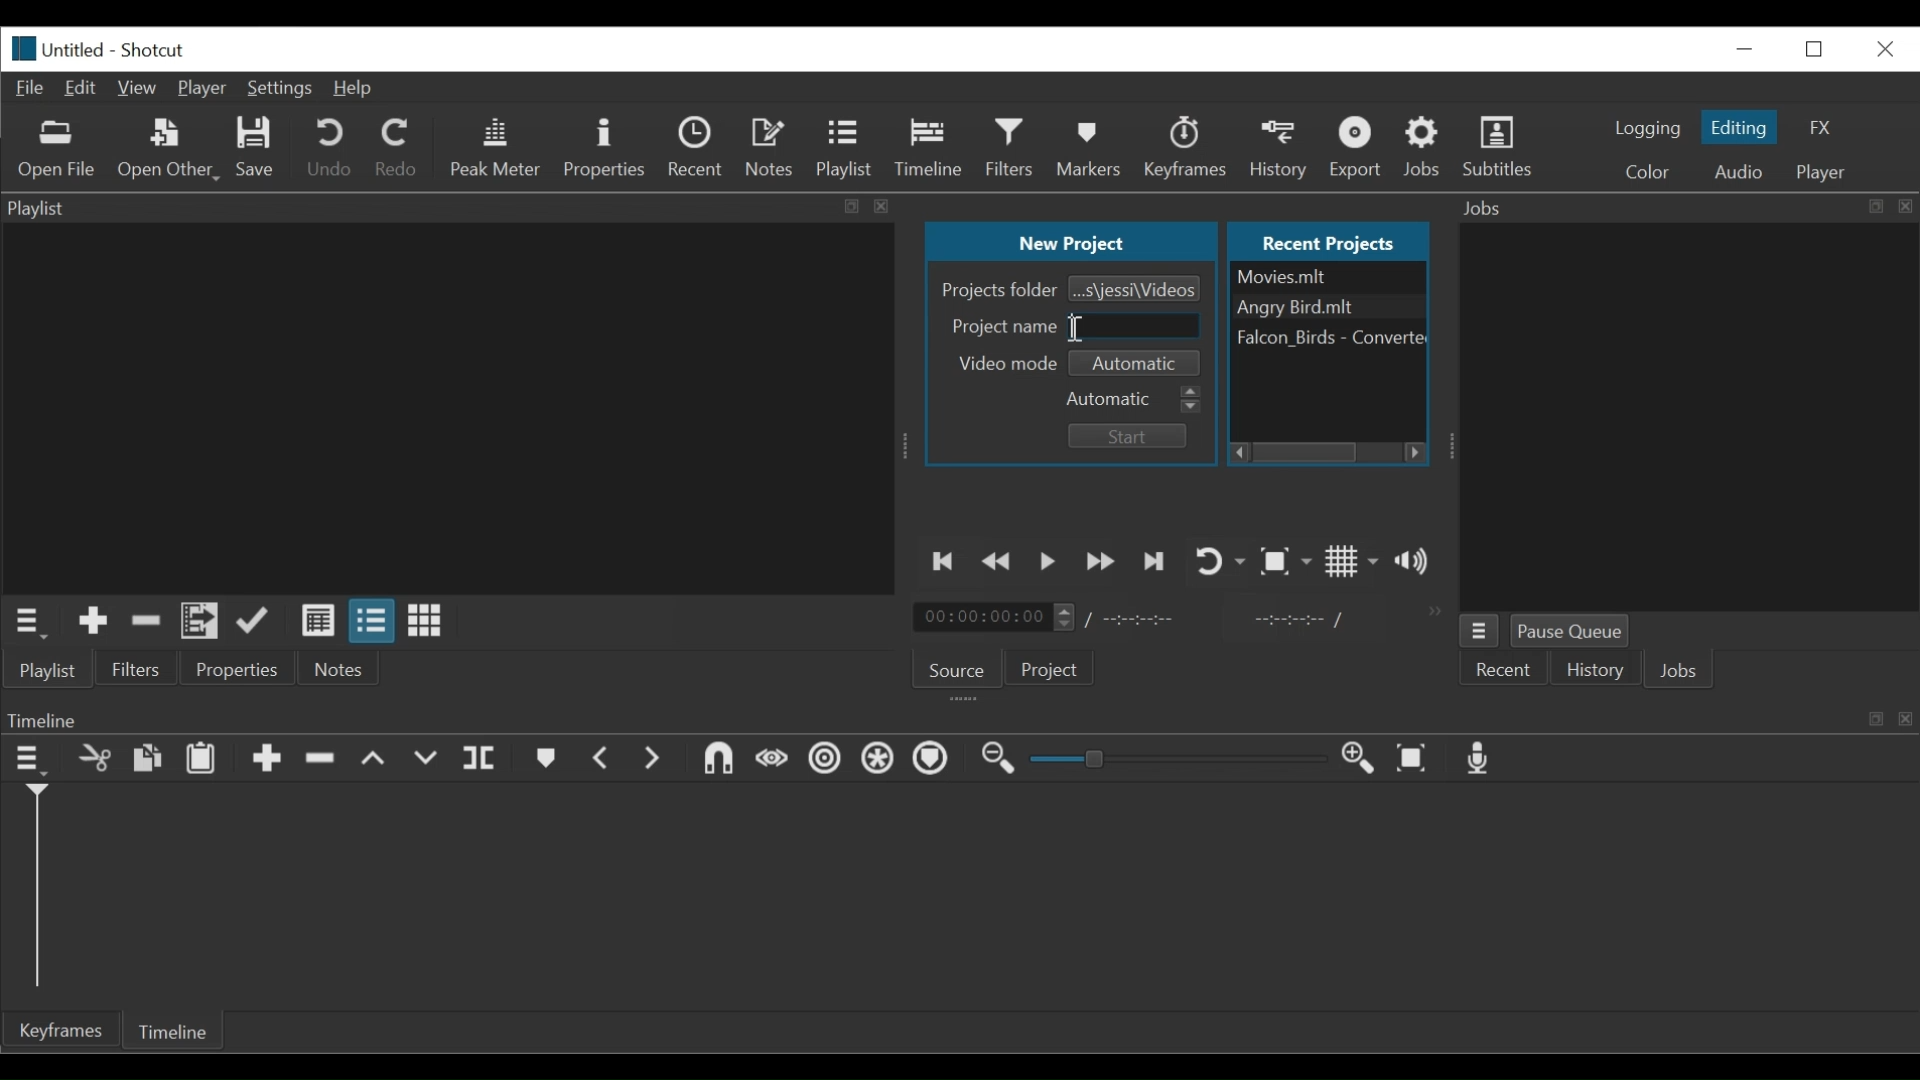 This screenshot has width=1920, height=1080. Describe the element at coordinates (481, 757) in the screenshot. I see `Split at playhead` at that location.